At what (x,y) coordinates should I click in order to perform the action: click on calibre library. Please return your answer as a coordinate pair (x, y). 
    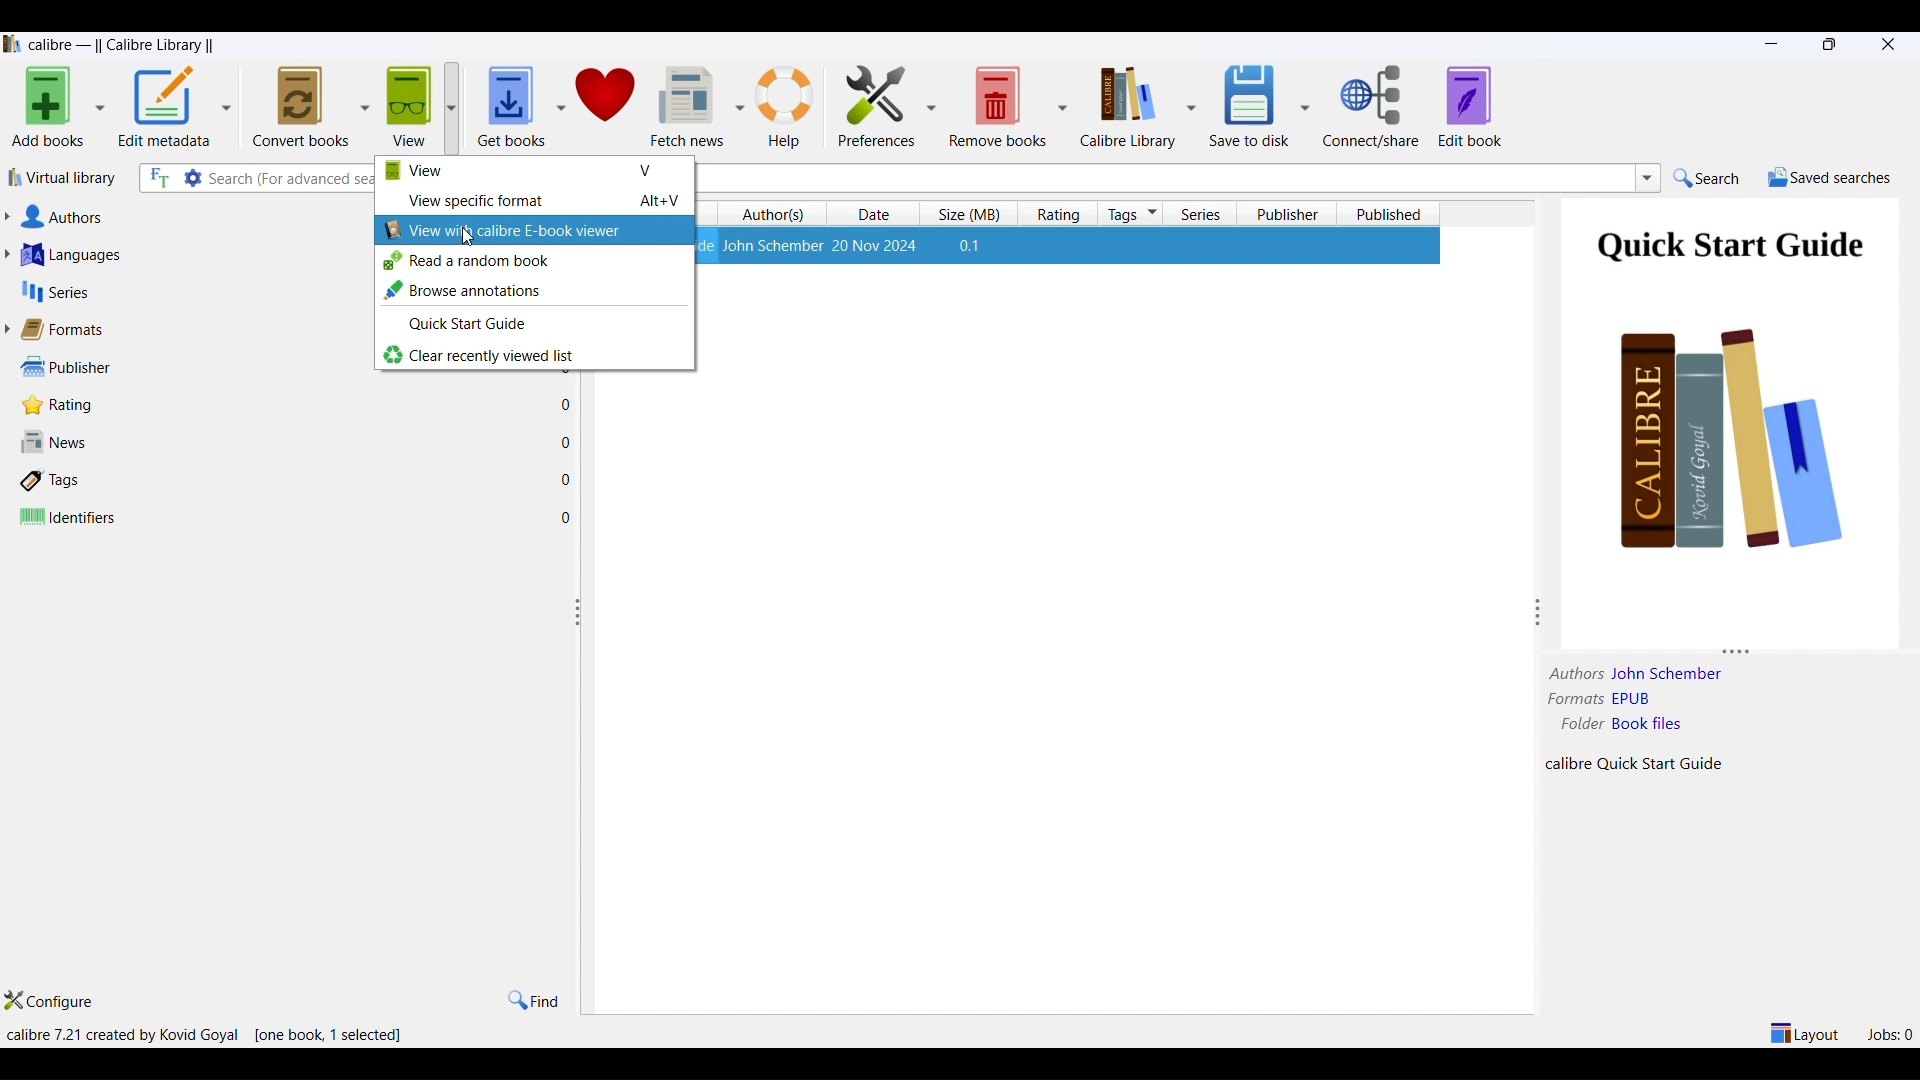
    Looking at the image, I should click on (1126, 107).